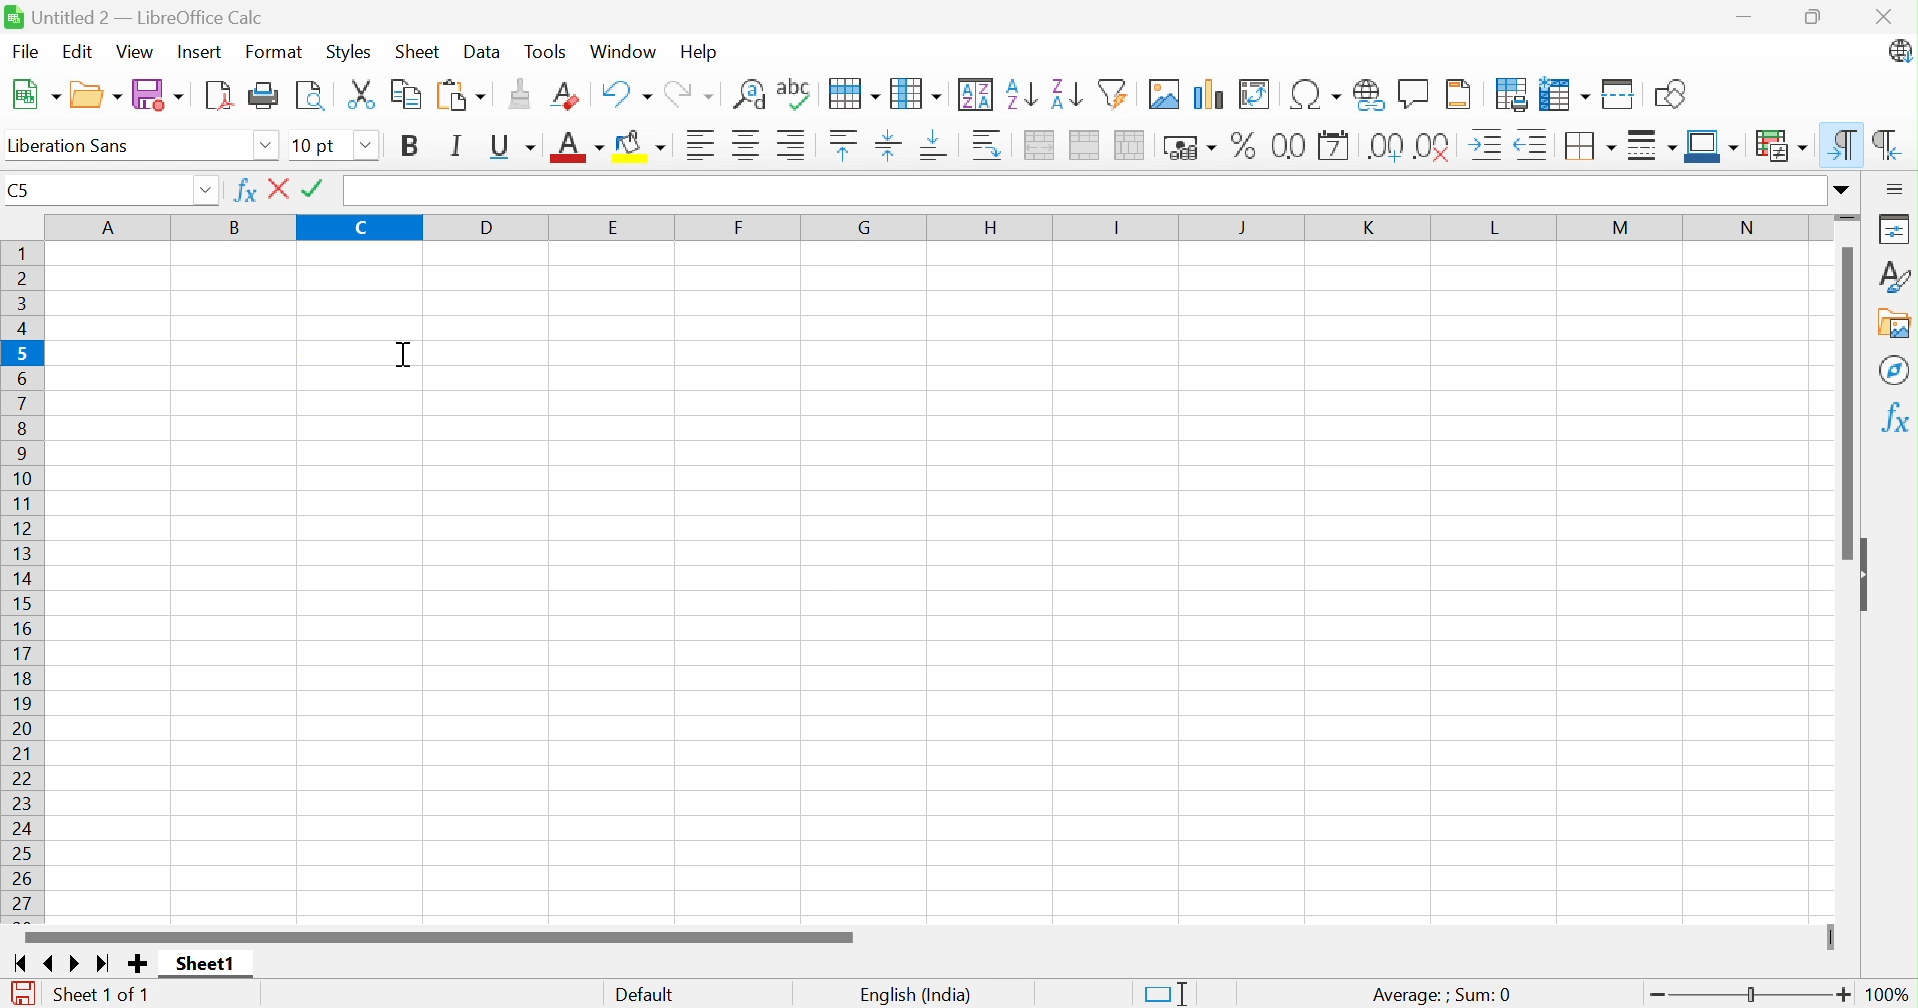 This screenshot has height=1008, width=1918. What do you see at coordinates (1367, 93) in the screenshot?
I see `Insert hyperlink` at bounding box center [1367, 93].